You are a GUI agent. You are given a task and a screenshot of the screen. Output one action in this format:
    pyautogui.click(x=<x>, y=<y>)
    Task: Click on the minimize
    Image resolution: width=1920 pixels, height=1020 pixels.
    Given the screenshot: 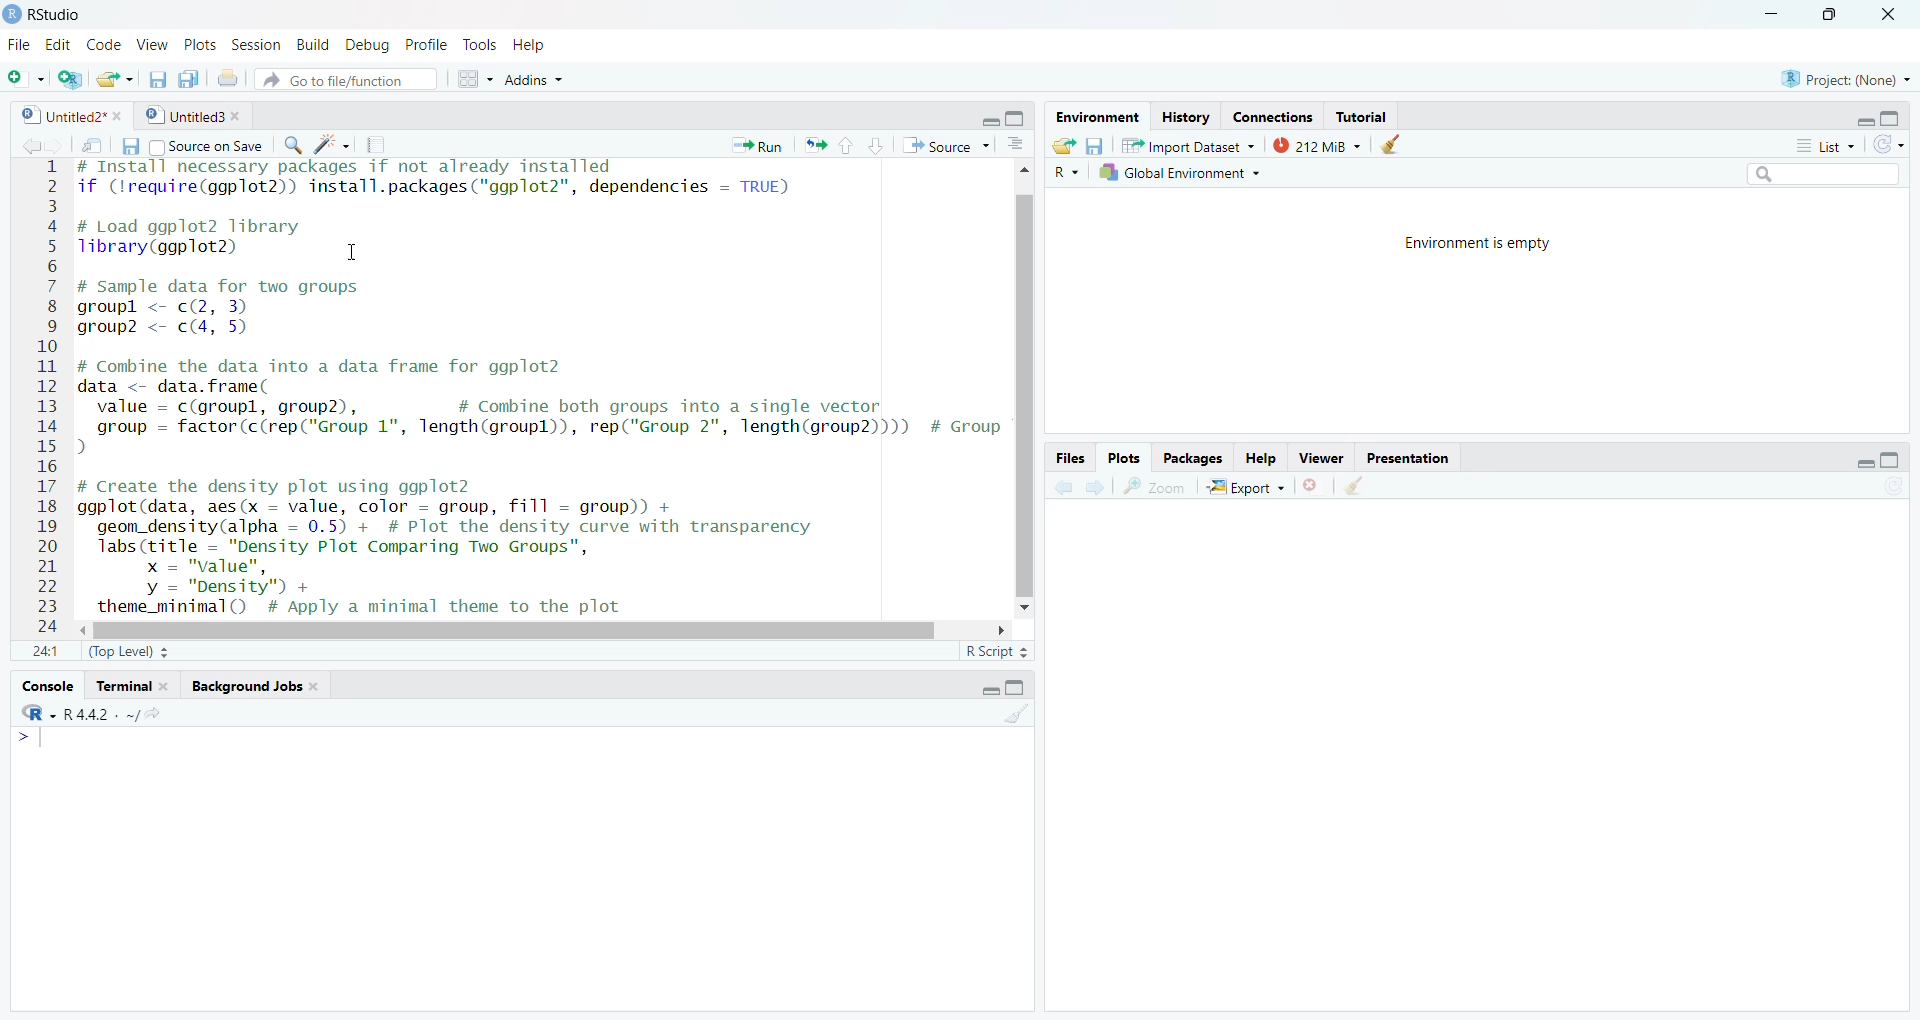 What is the action you would take?
    pyautogui.click(x=1842, y=459)
    